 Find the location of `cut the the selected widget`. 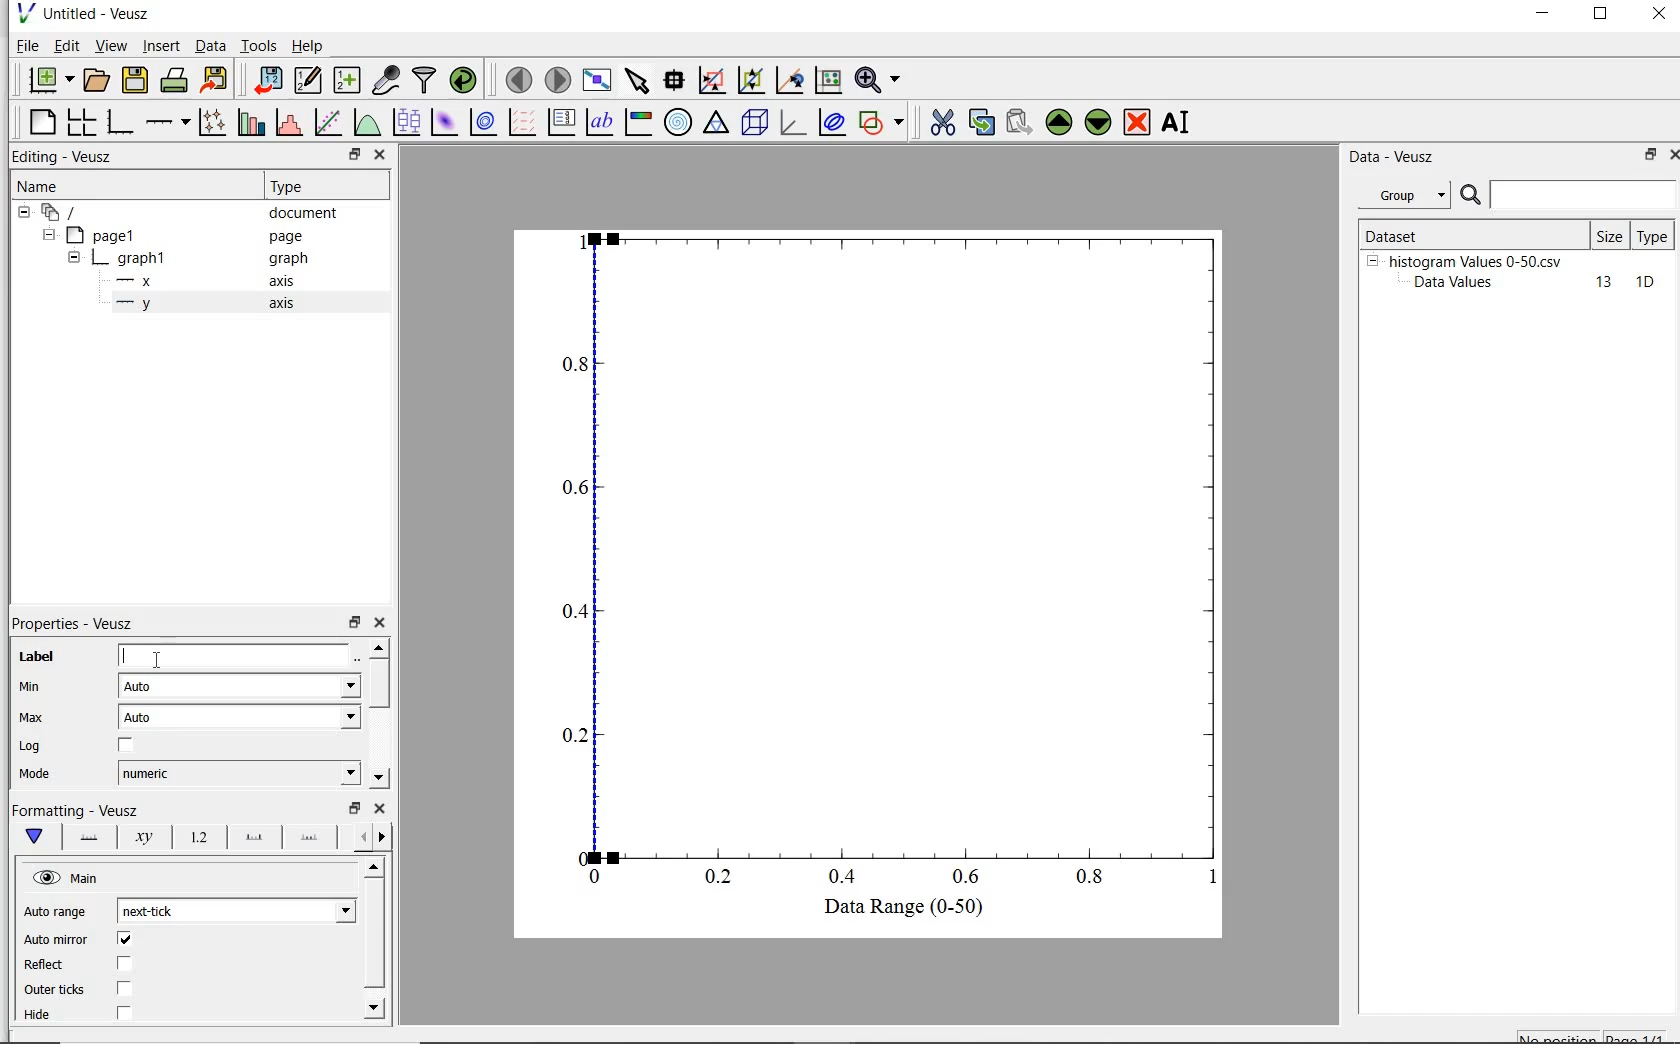

cut the the selected widget is located at coordinates (940, 125).